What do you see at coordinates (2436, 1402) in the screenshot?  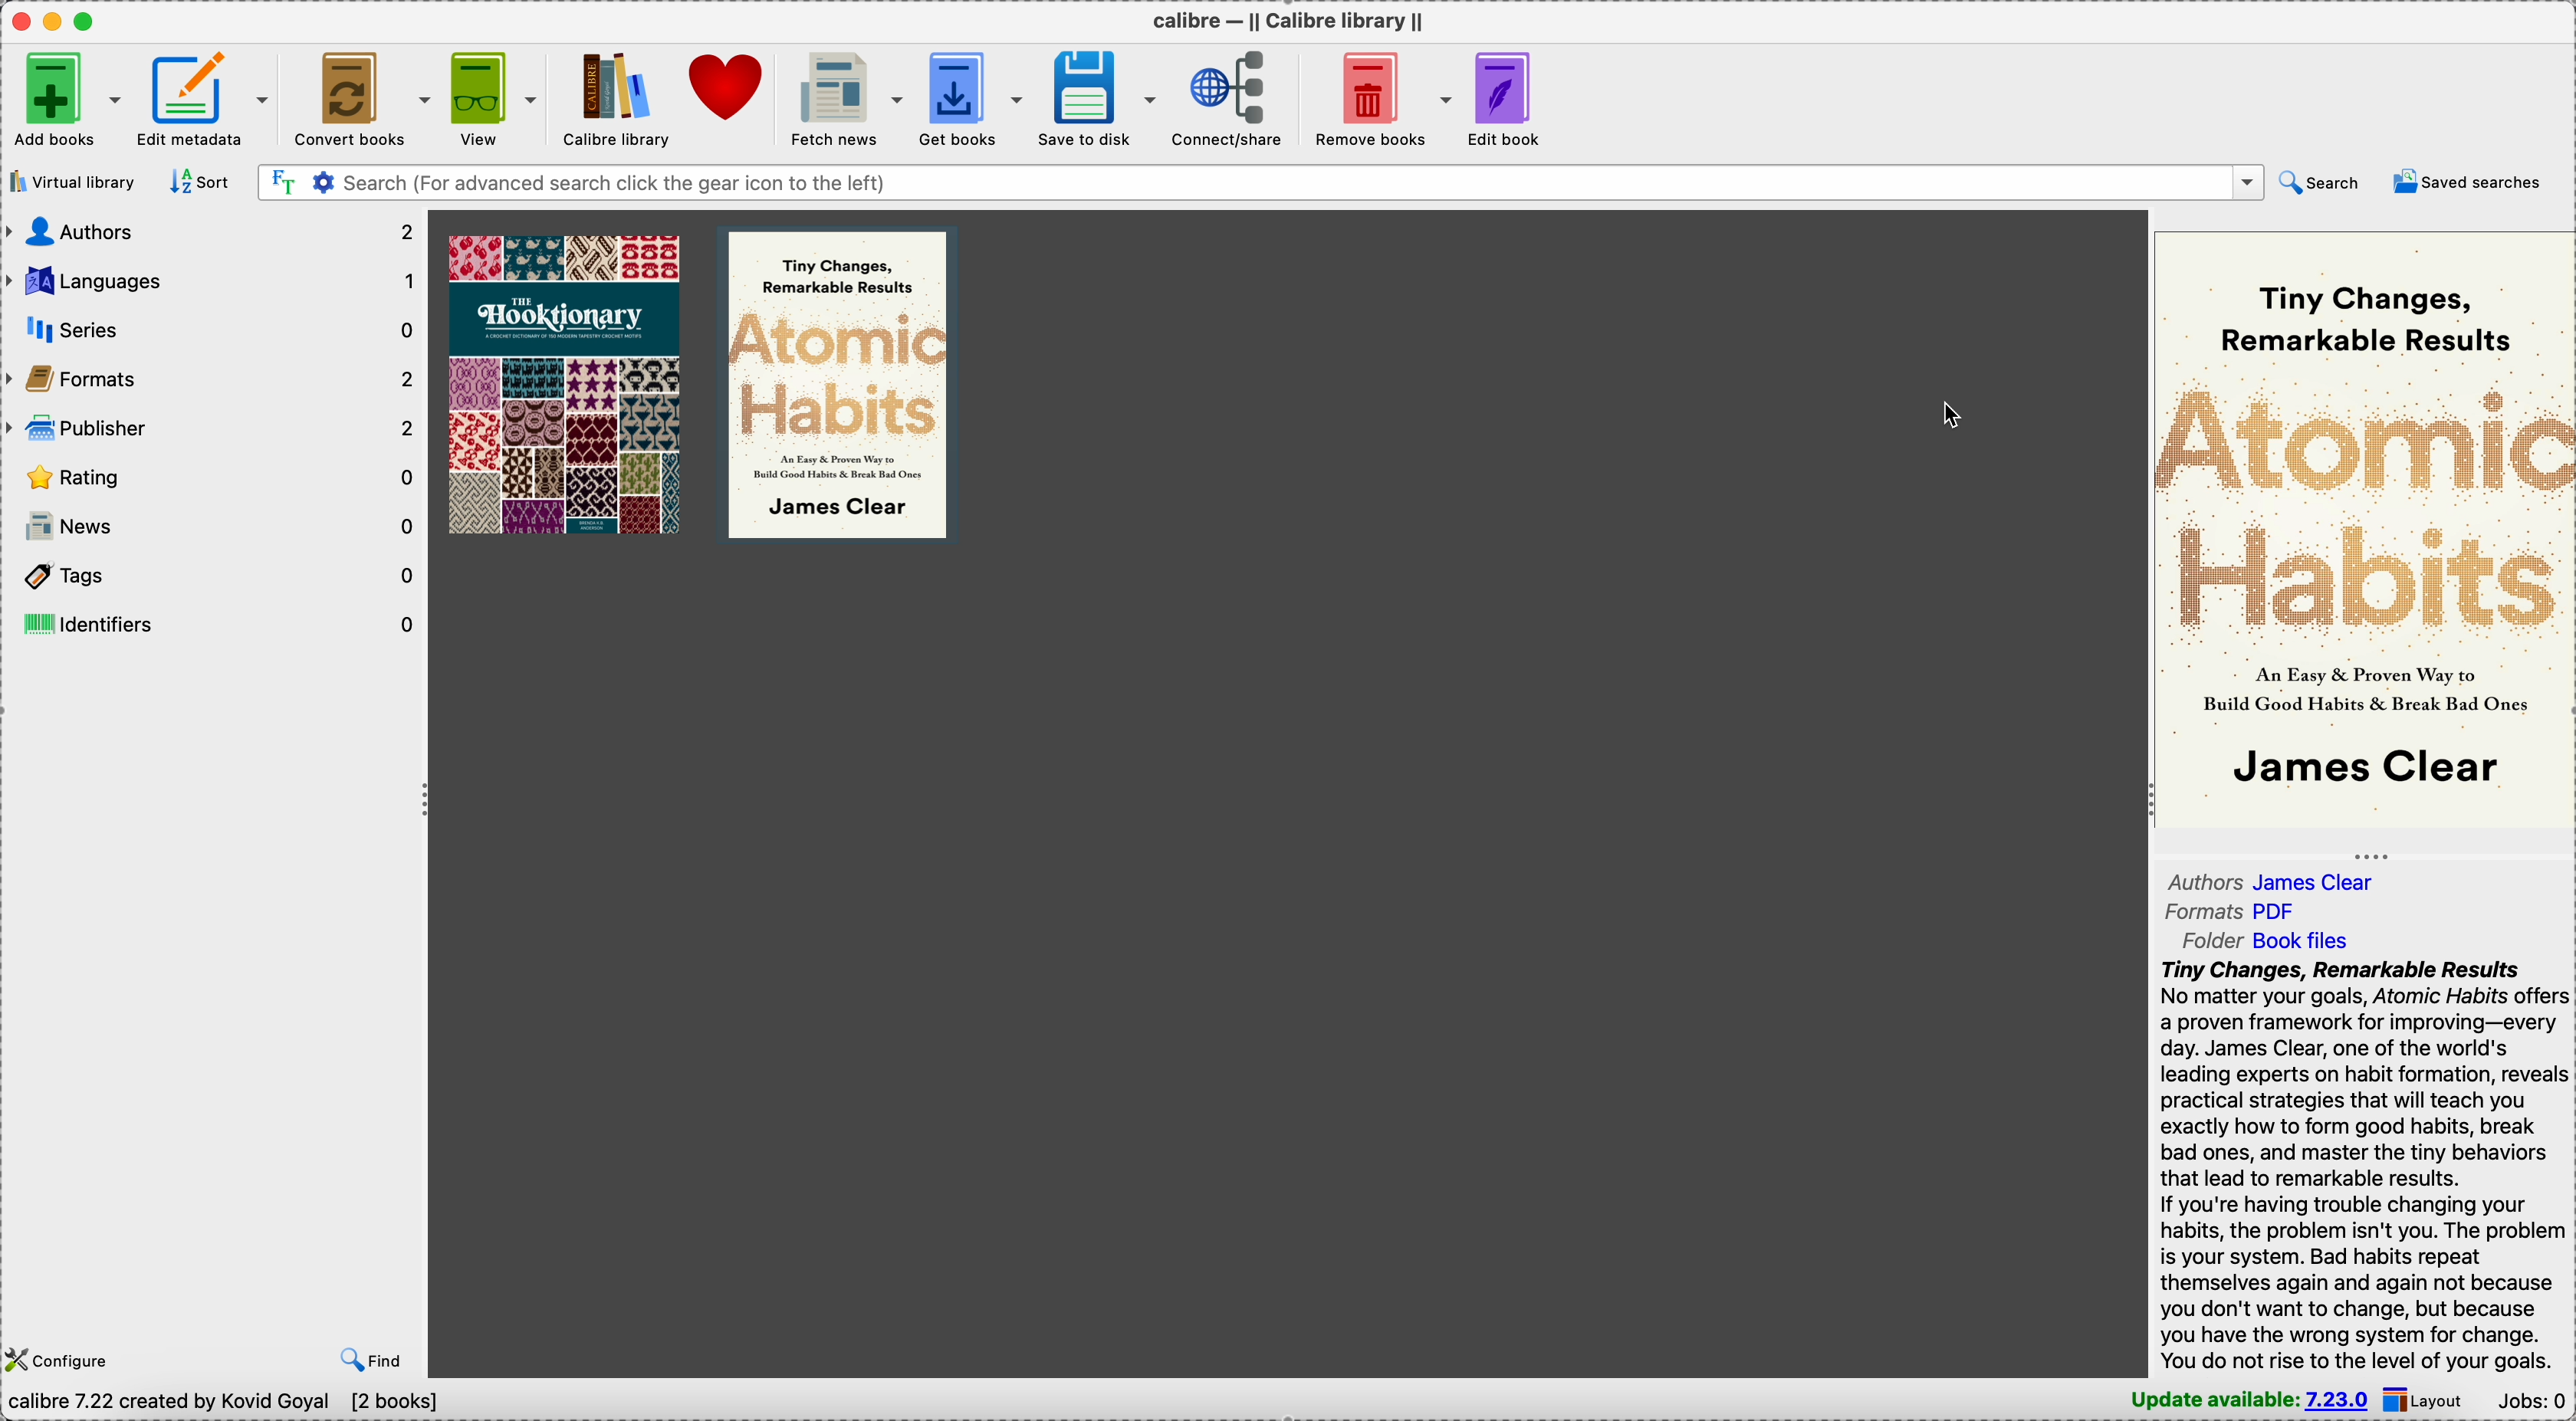 I see `layout` at bounding box center [2436, 1402].